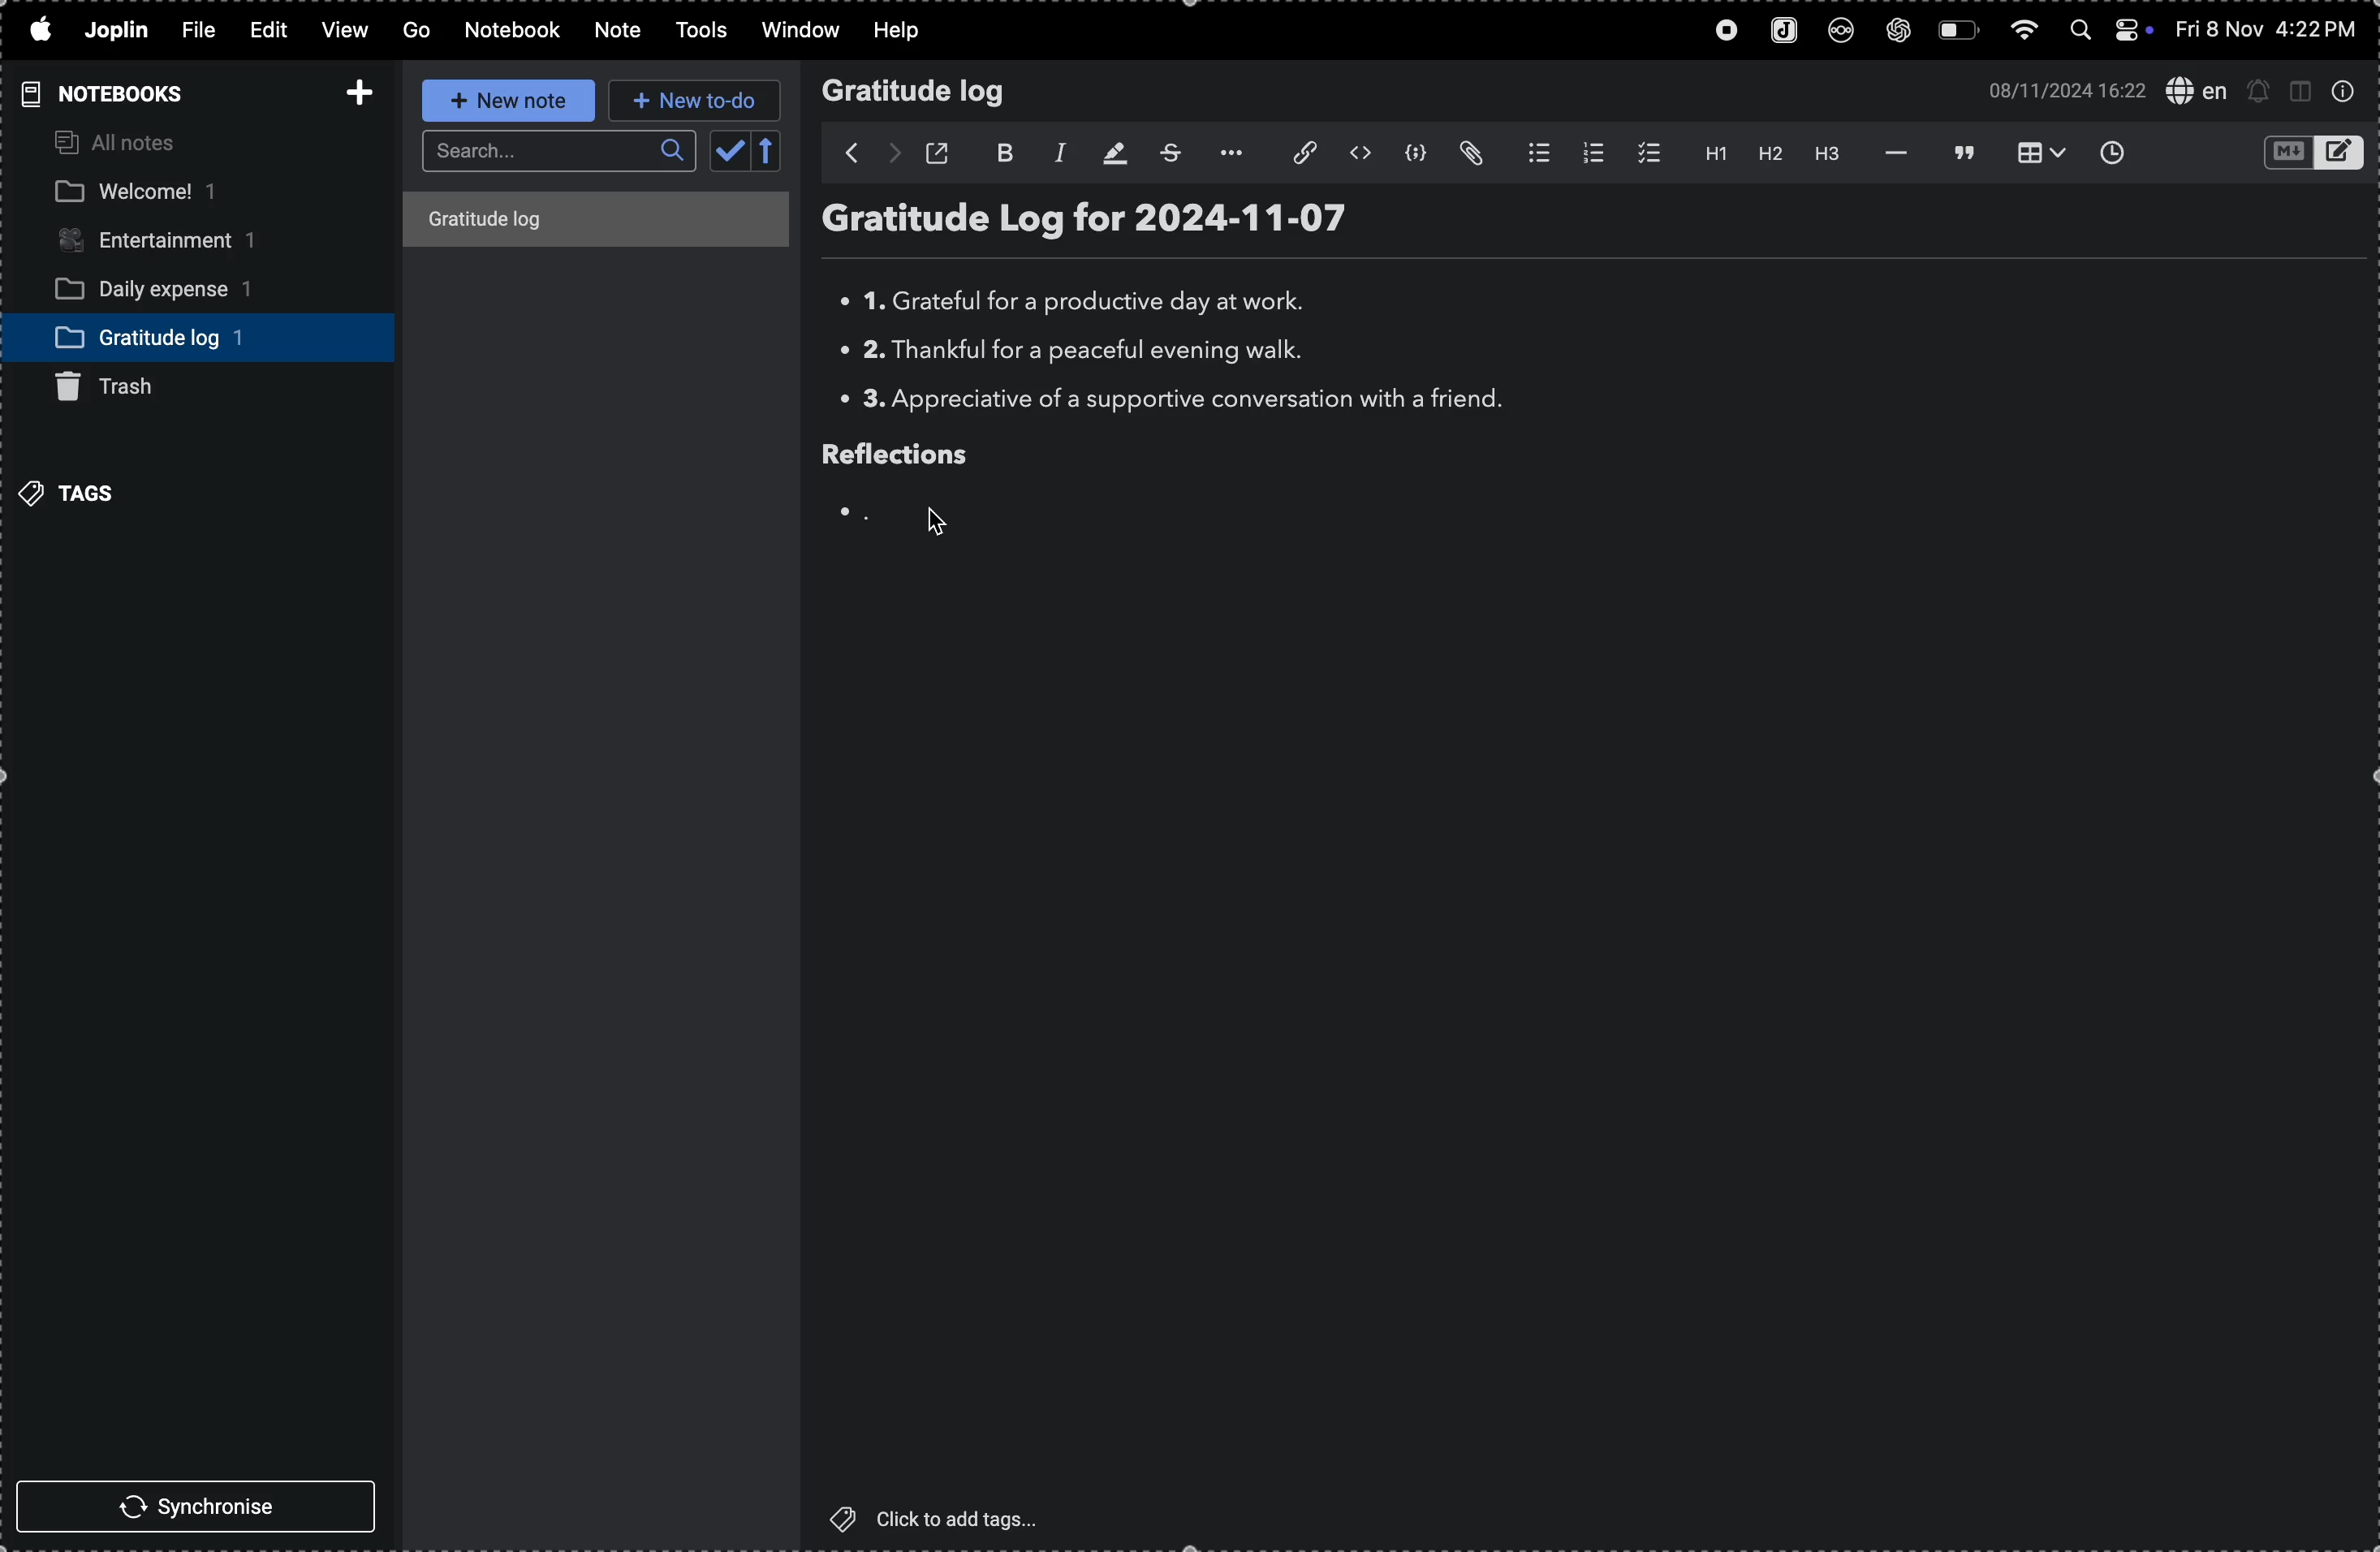 The image size is (2380, 1552). I want to click on joplin menu, so click(114, 31).